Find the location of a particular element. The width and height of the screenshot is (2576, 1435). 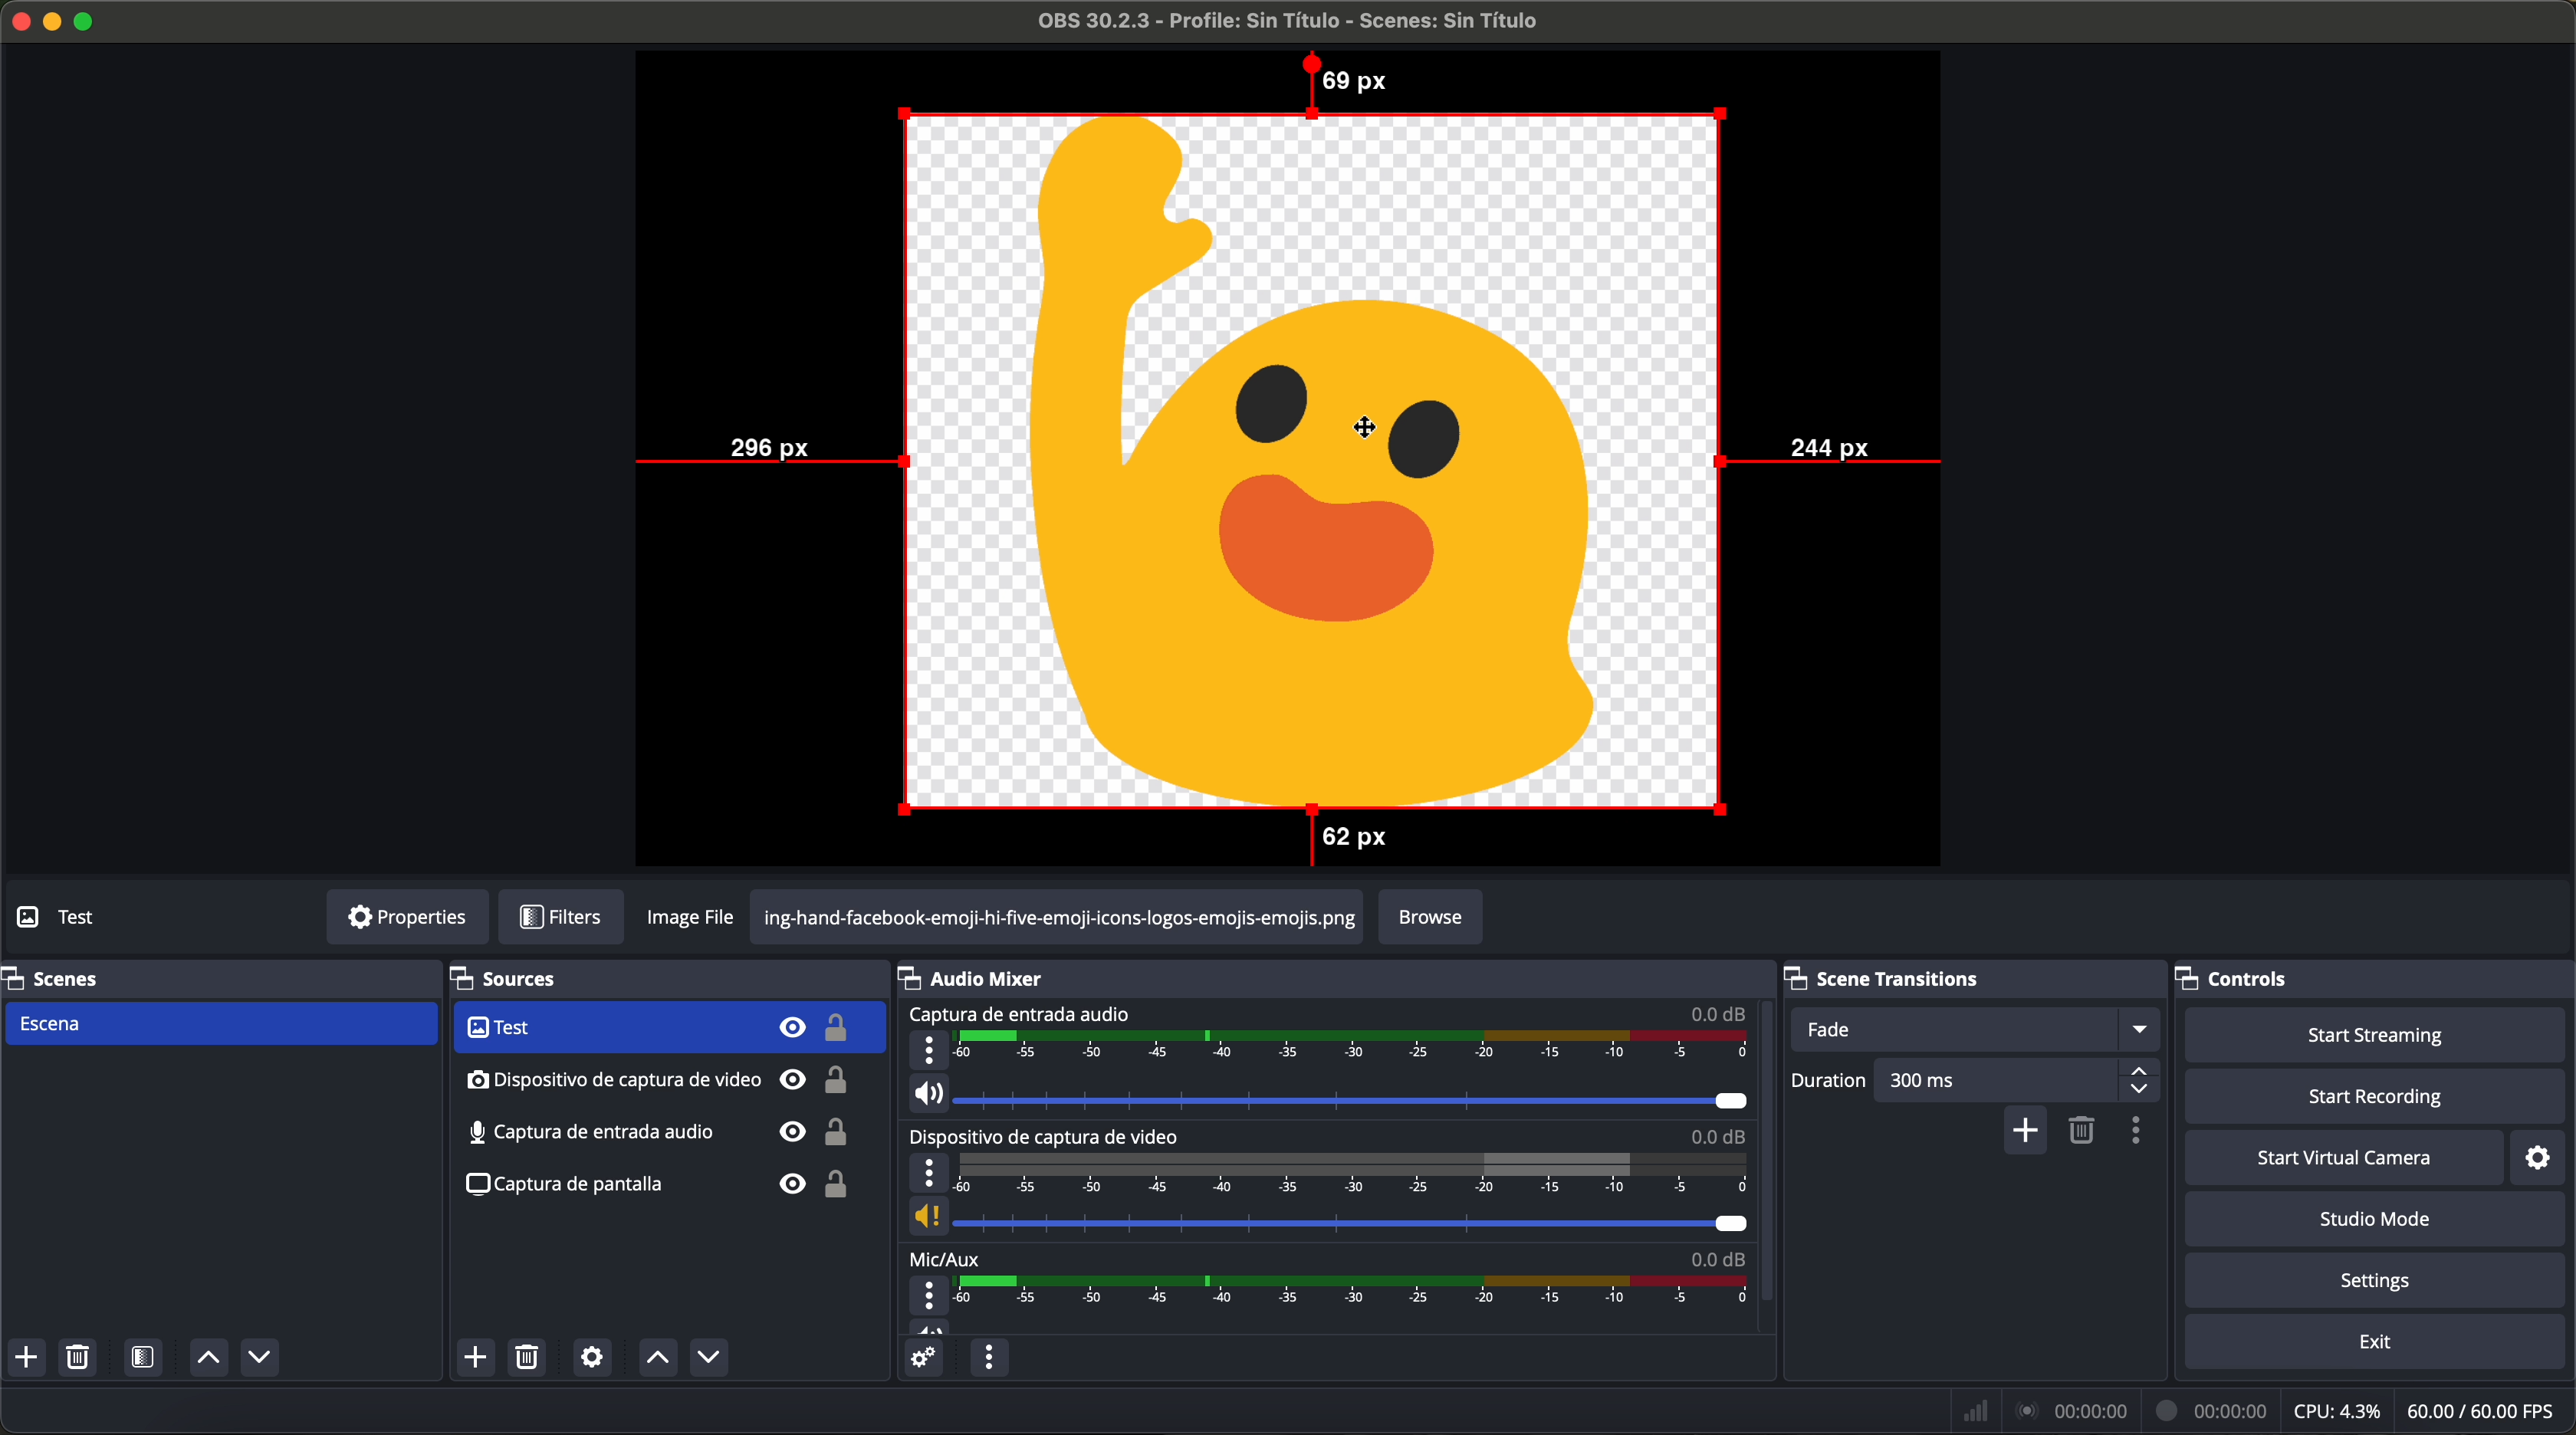

remove selected source is located at coordinates (531, 1357).